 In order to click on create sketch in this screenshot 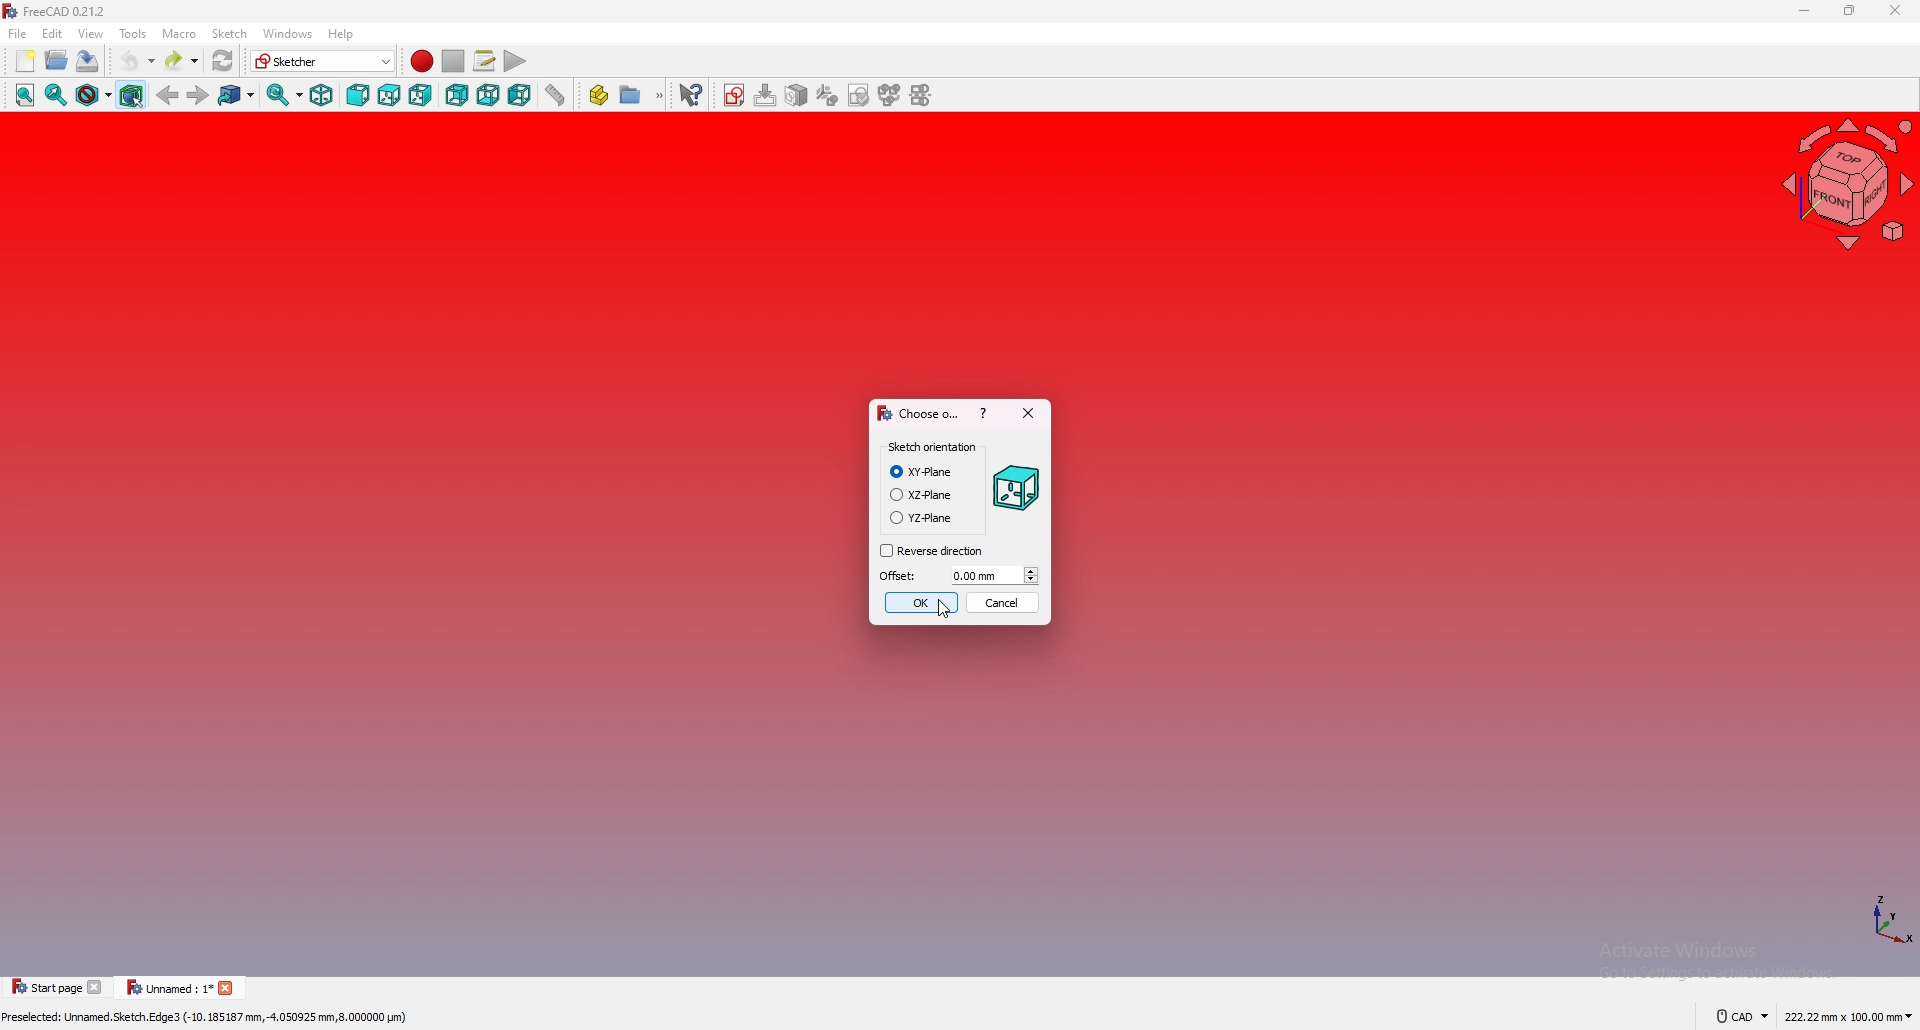, I will do `click(737, 94)`.